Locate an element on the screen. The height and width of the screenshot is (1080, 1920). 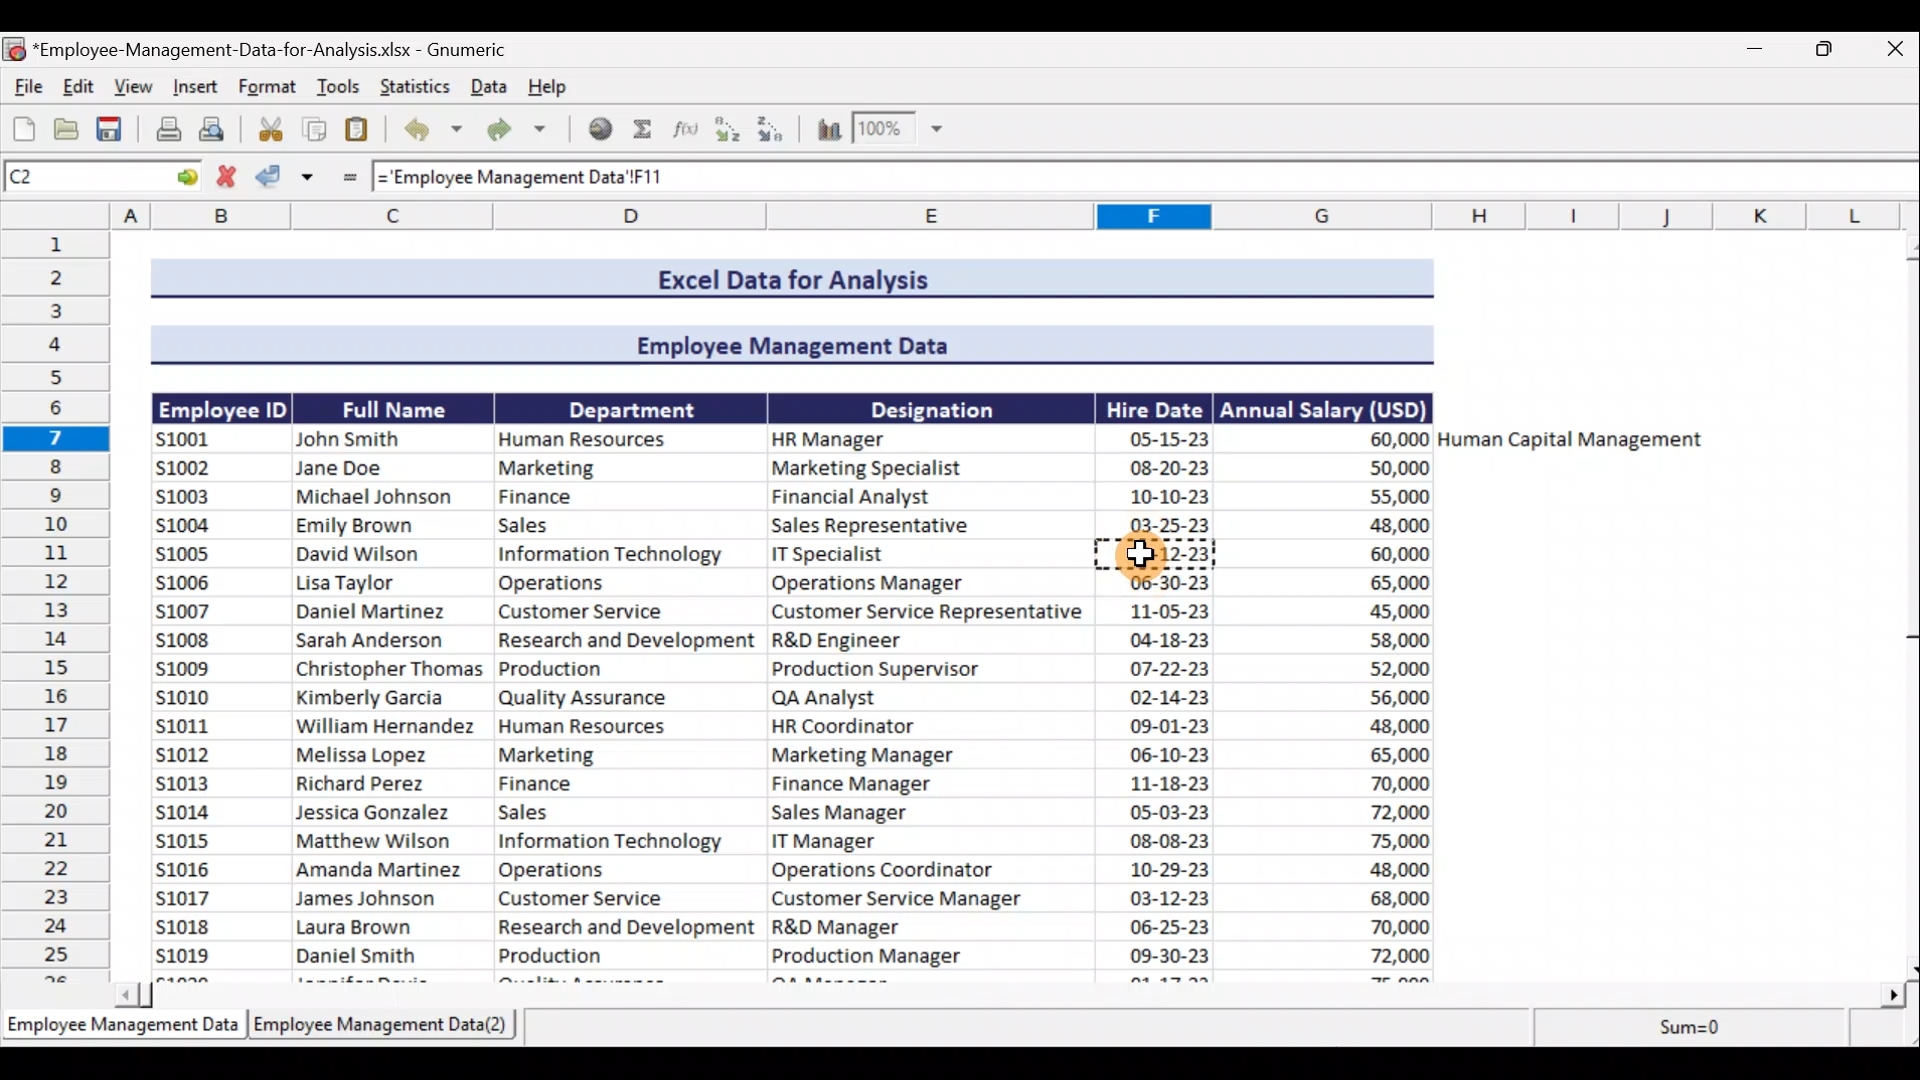
Zoom is located at coordinates (902, 130).